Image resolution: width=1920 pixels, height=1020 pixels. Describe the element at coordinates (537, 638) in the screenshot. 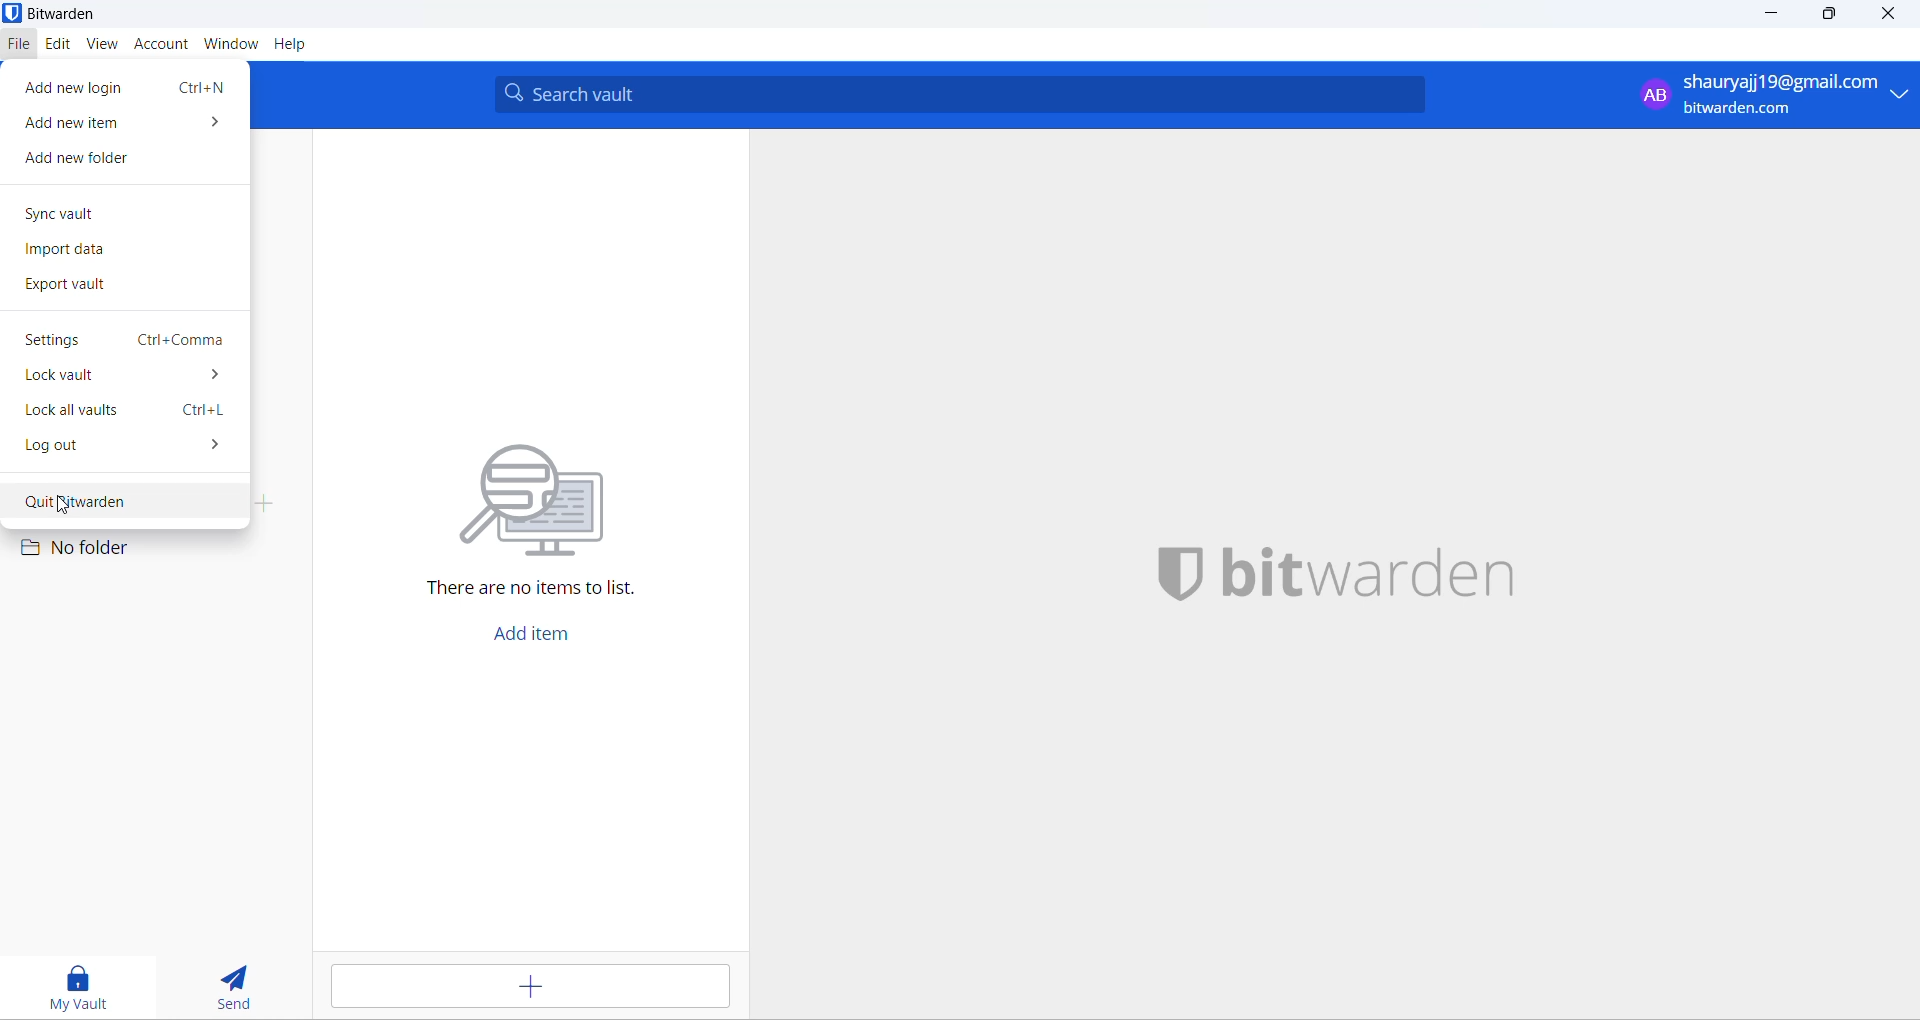

I see `add item button` at that location.